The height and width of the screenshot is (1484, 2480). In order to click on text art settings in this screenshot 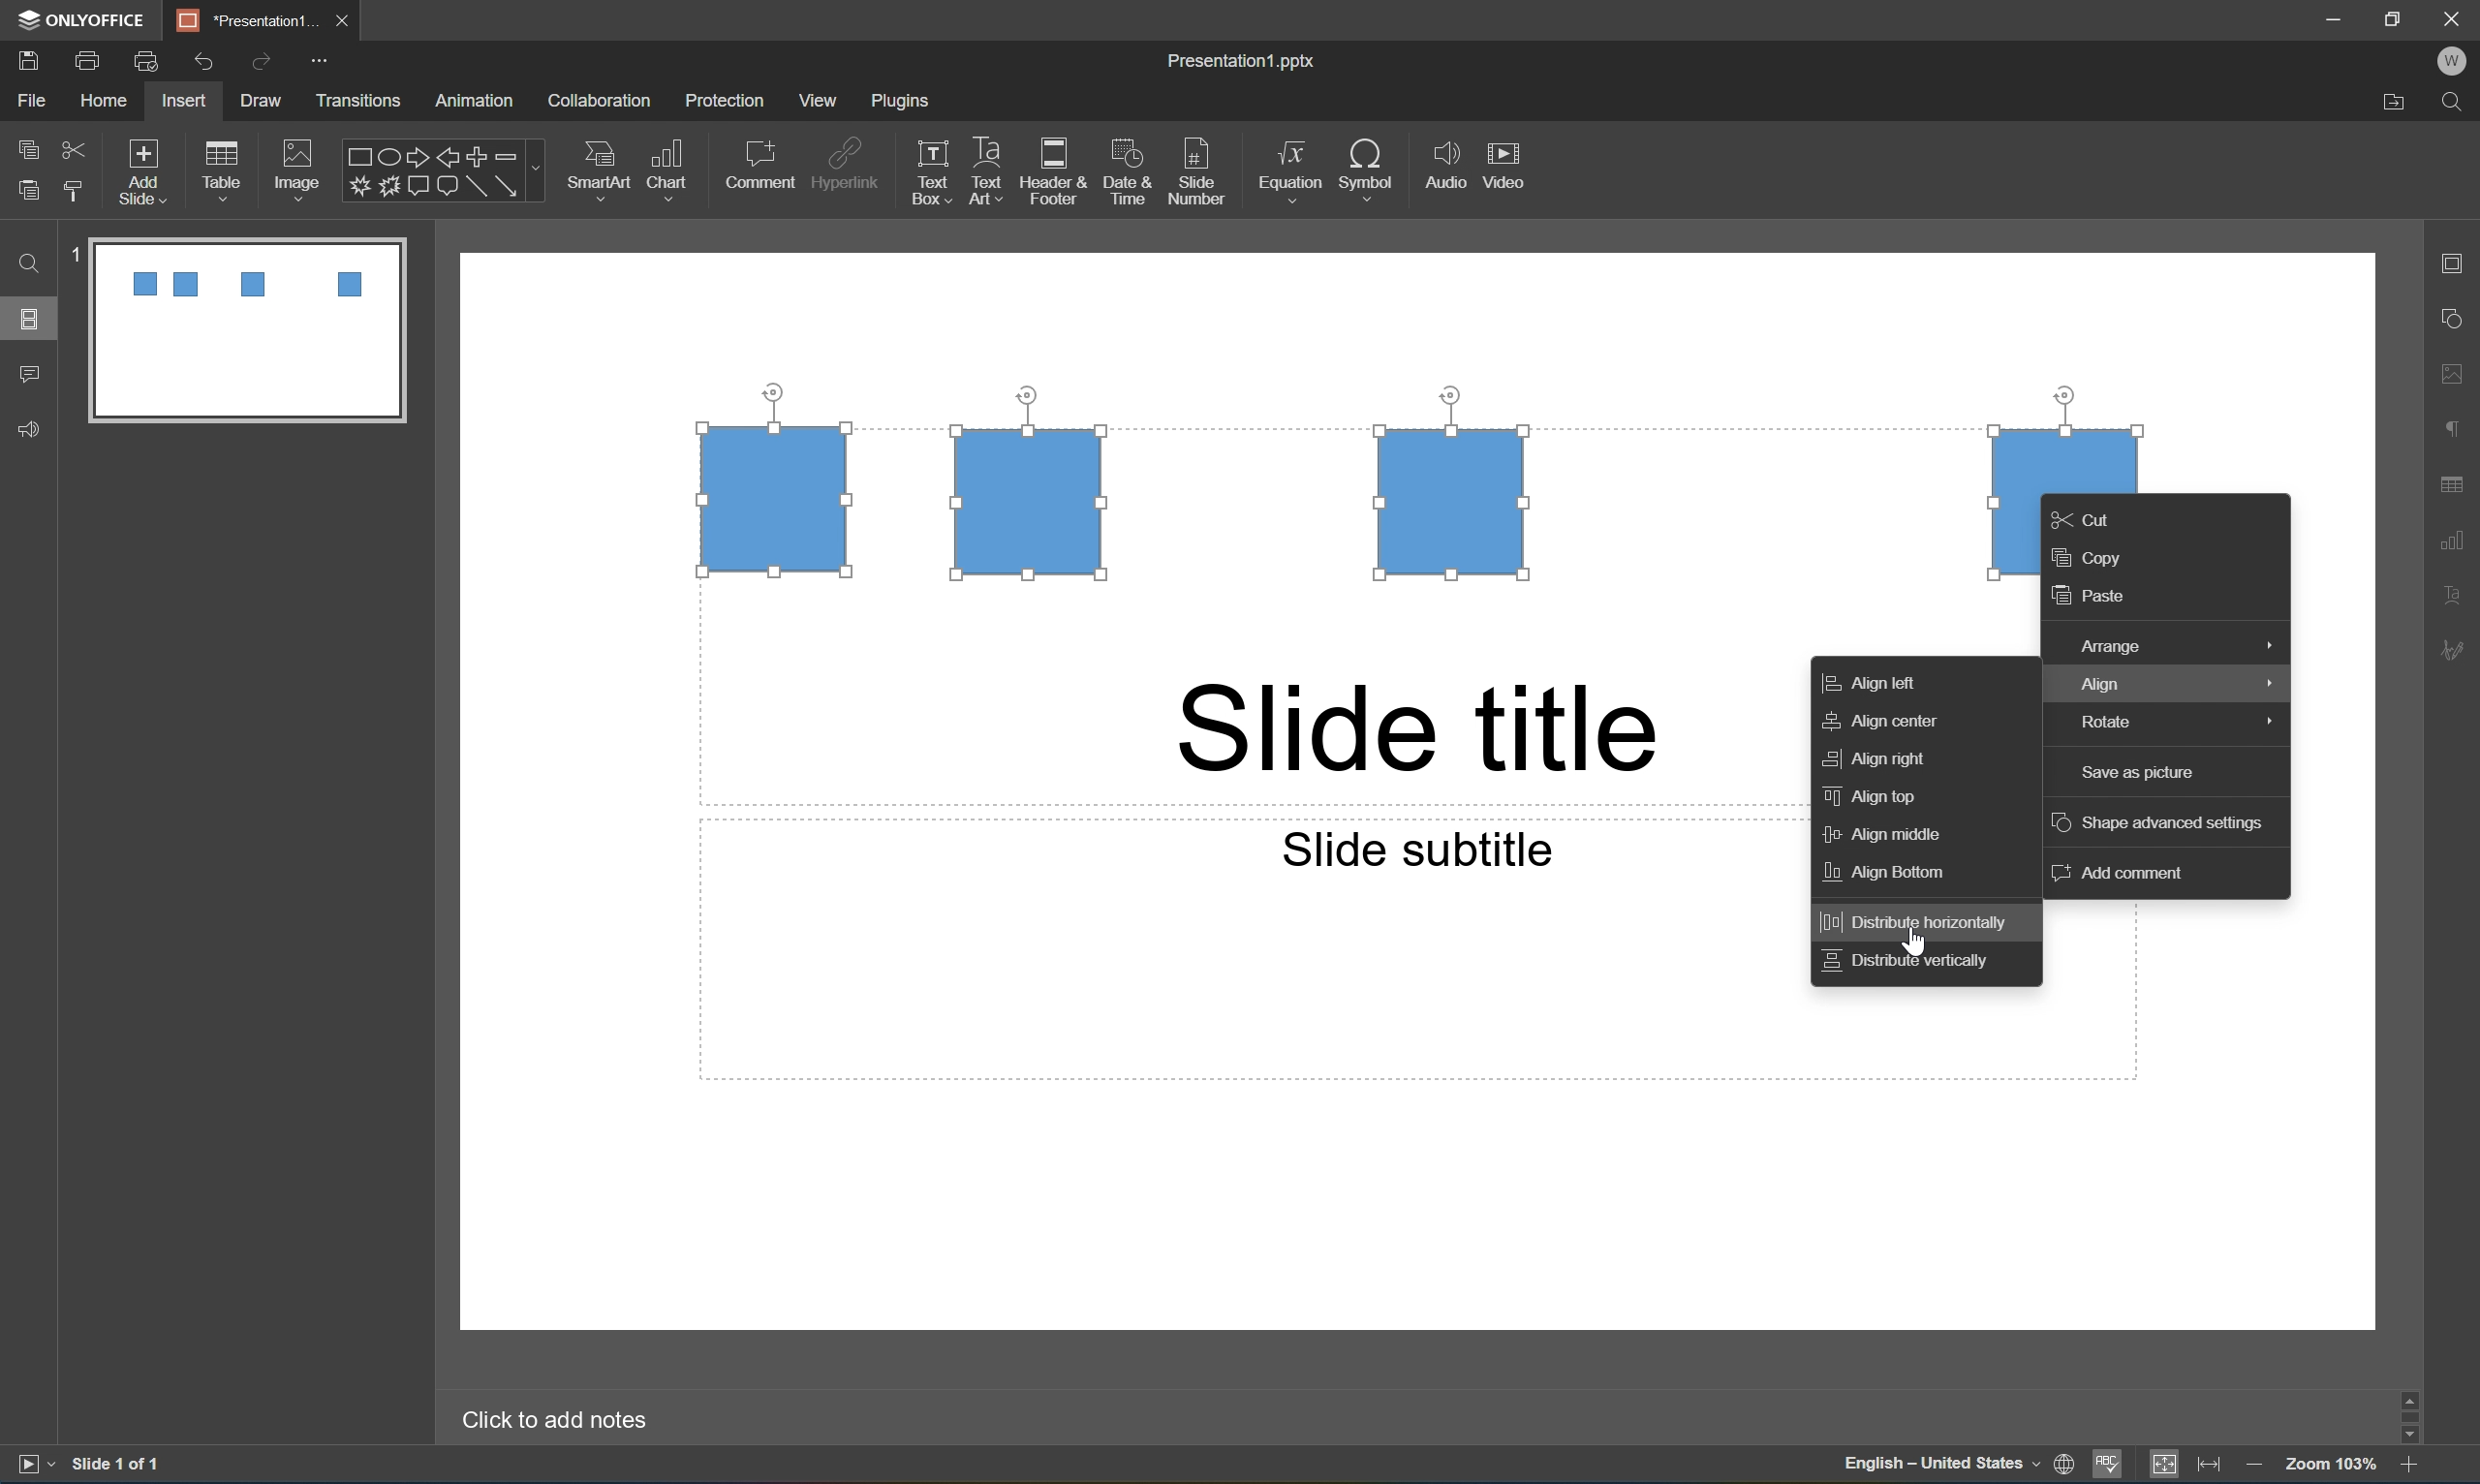, I will do `click(2463, 596)`.